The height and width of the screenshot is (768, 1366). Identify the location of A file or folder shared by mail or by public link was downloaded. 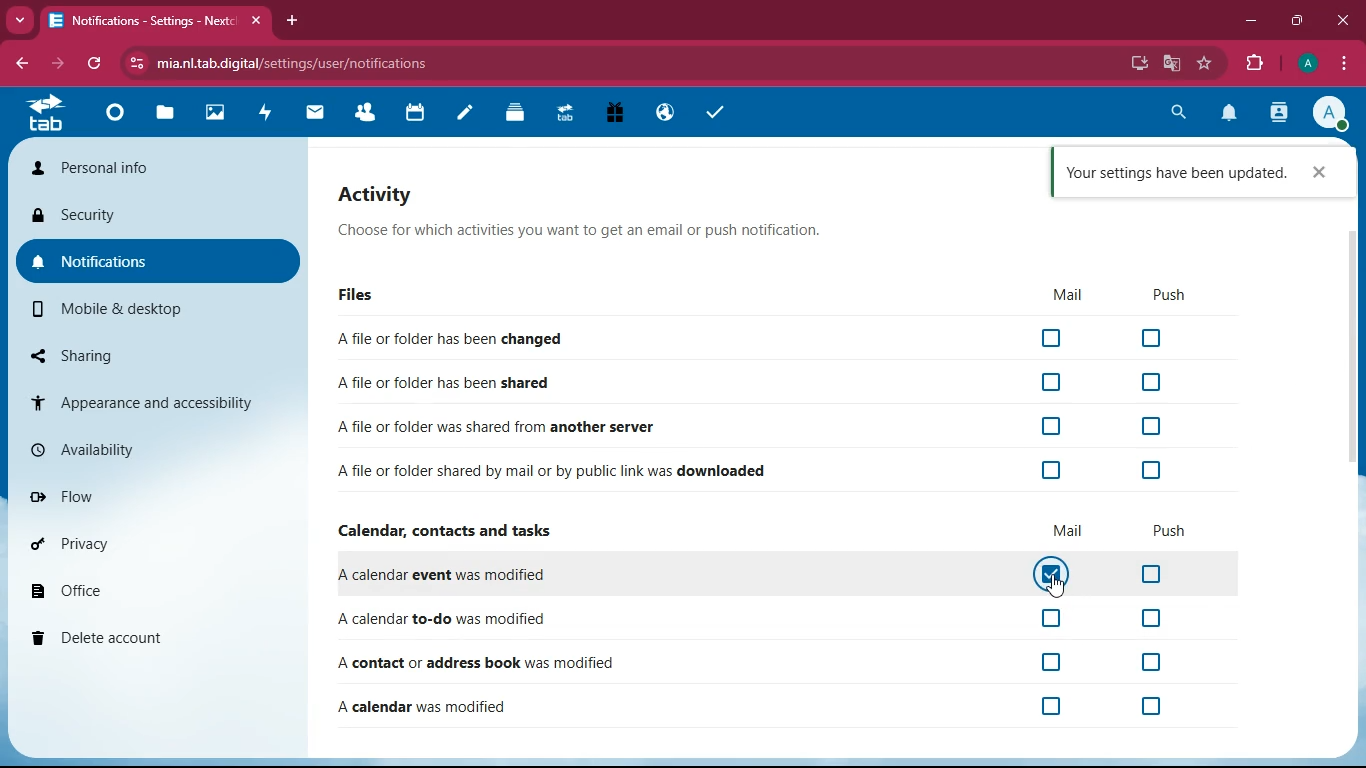
(756, 468).